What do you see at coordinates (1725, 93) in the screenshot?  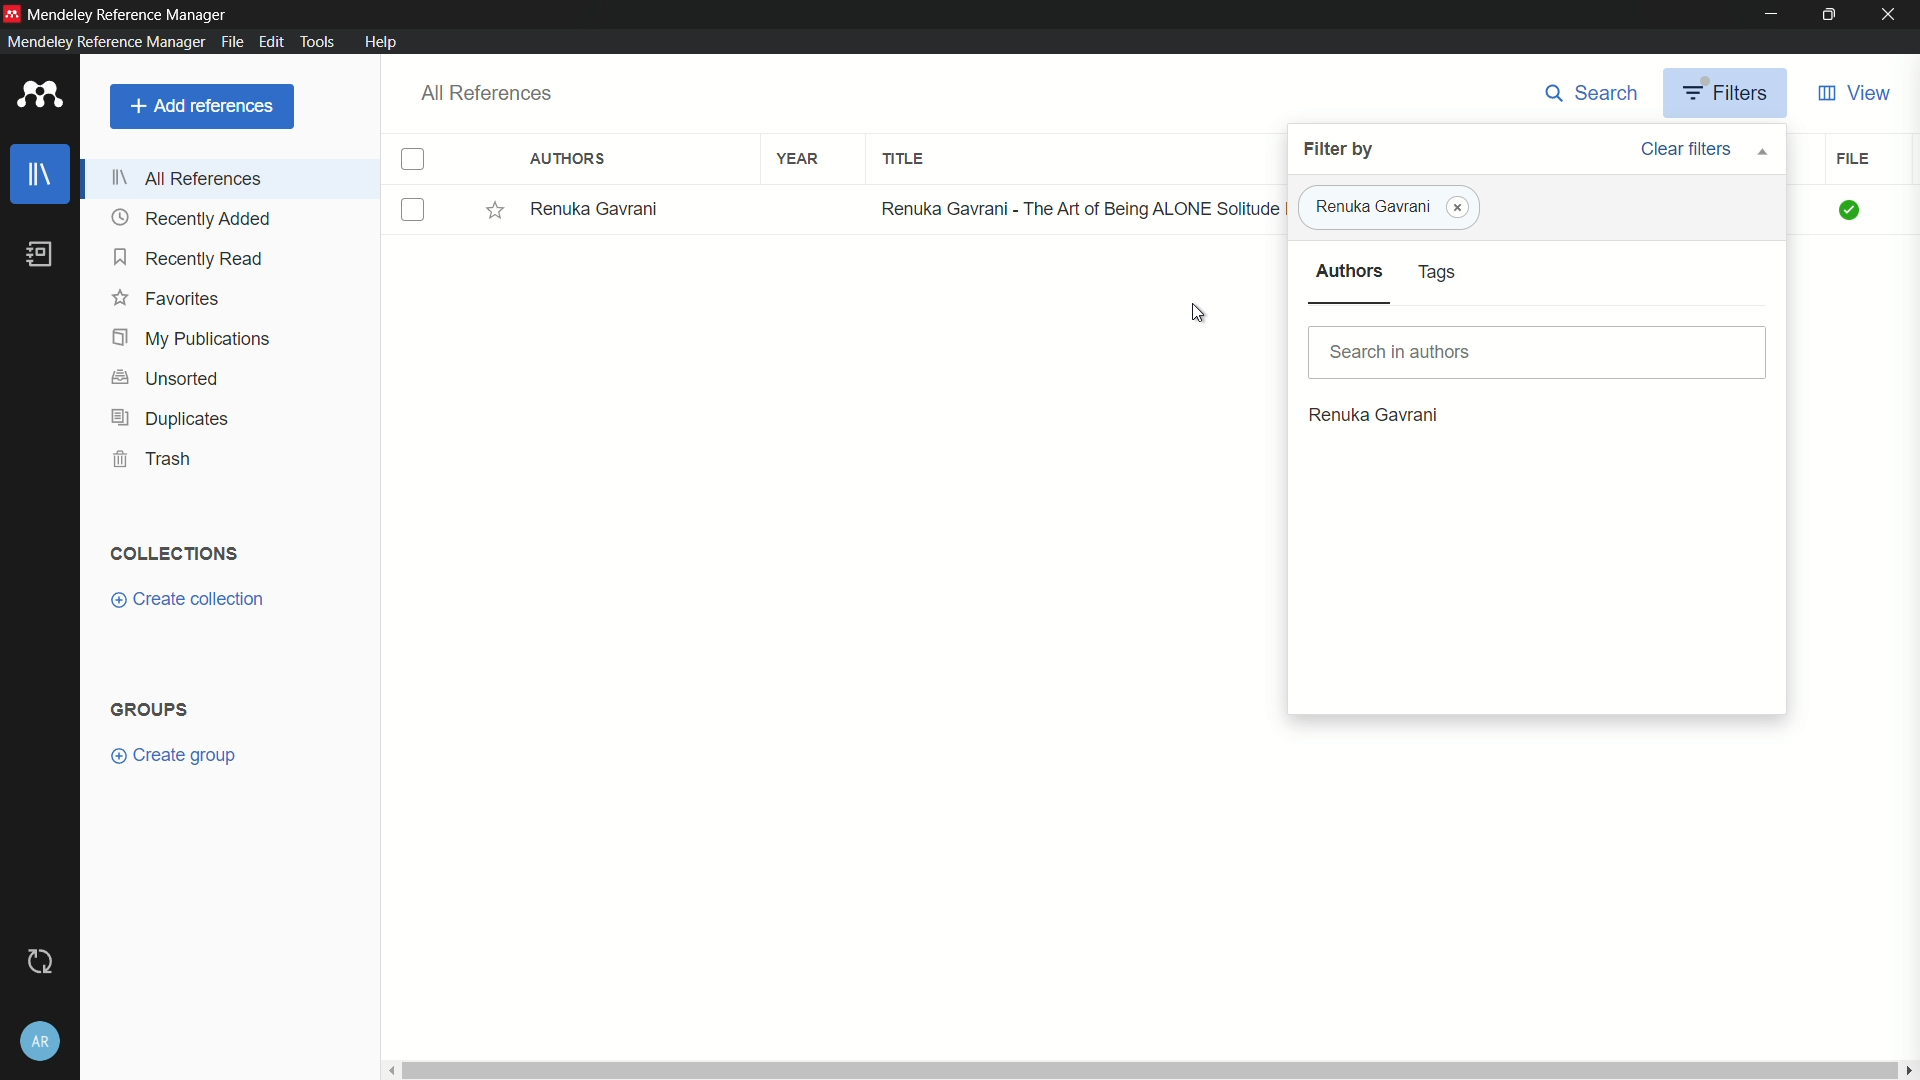 I see `filters` at bounding box center [1725, 93].